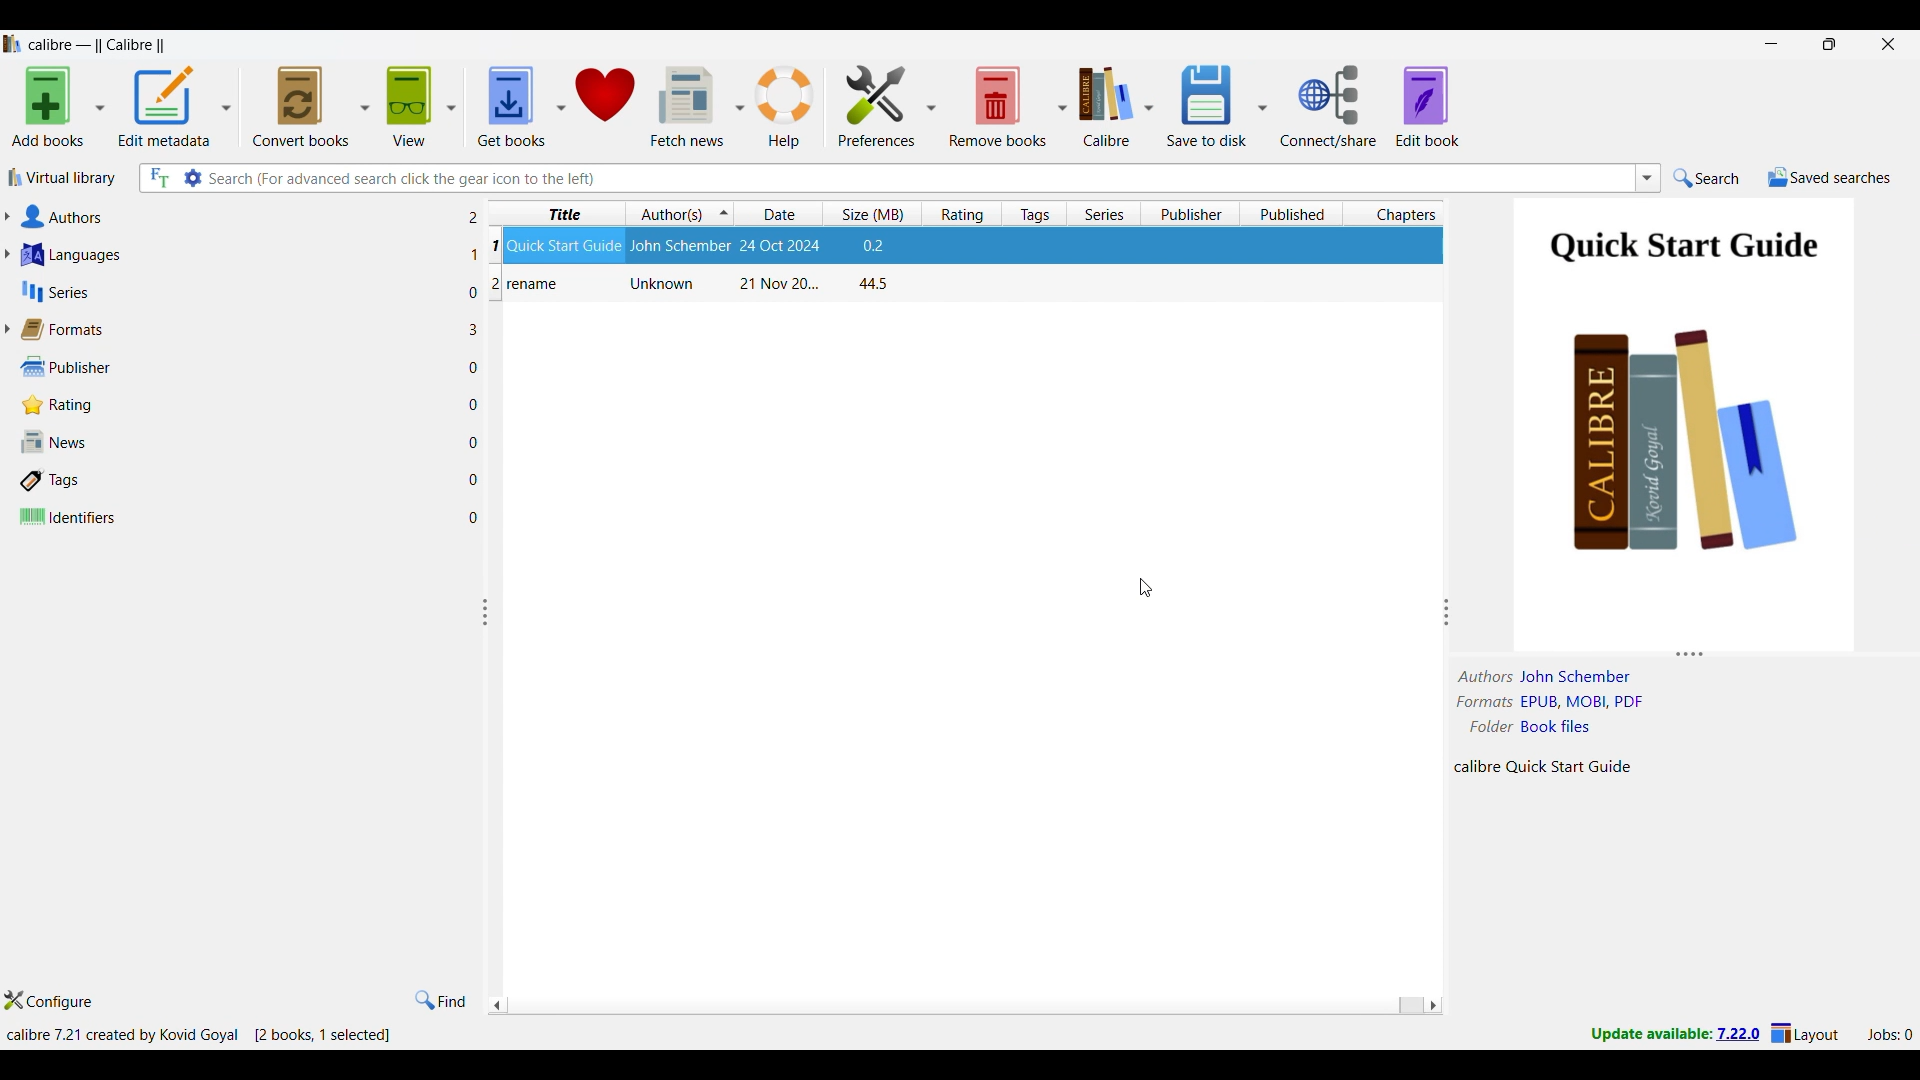 The width and height of the screenshot is (1920, 1080). Describe the element at coordinates (476, 370) in the screenshot. I see `0` at that location.